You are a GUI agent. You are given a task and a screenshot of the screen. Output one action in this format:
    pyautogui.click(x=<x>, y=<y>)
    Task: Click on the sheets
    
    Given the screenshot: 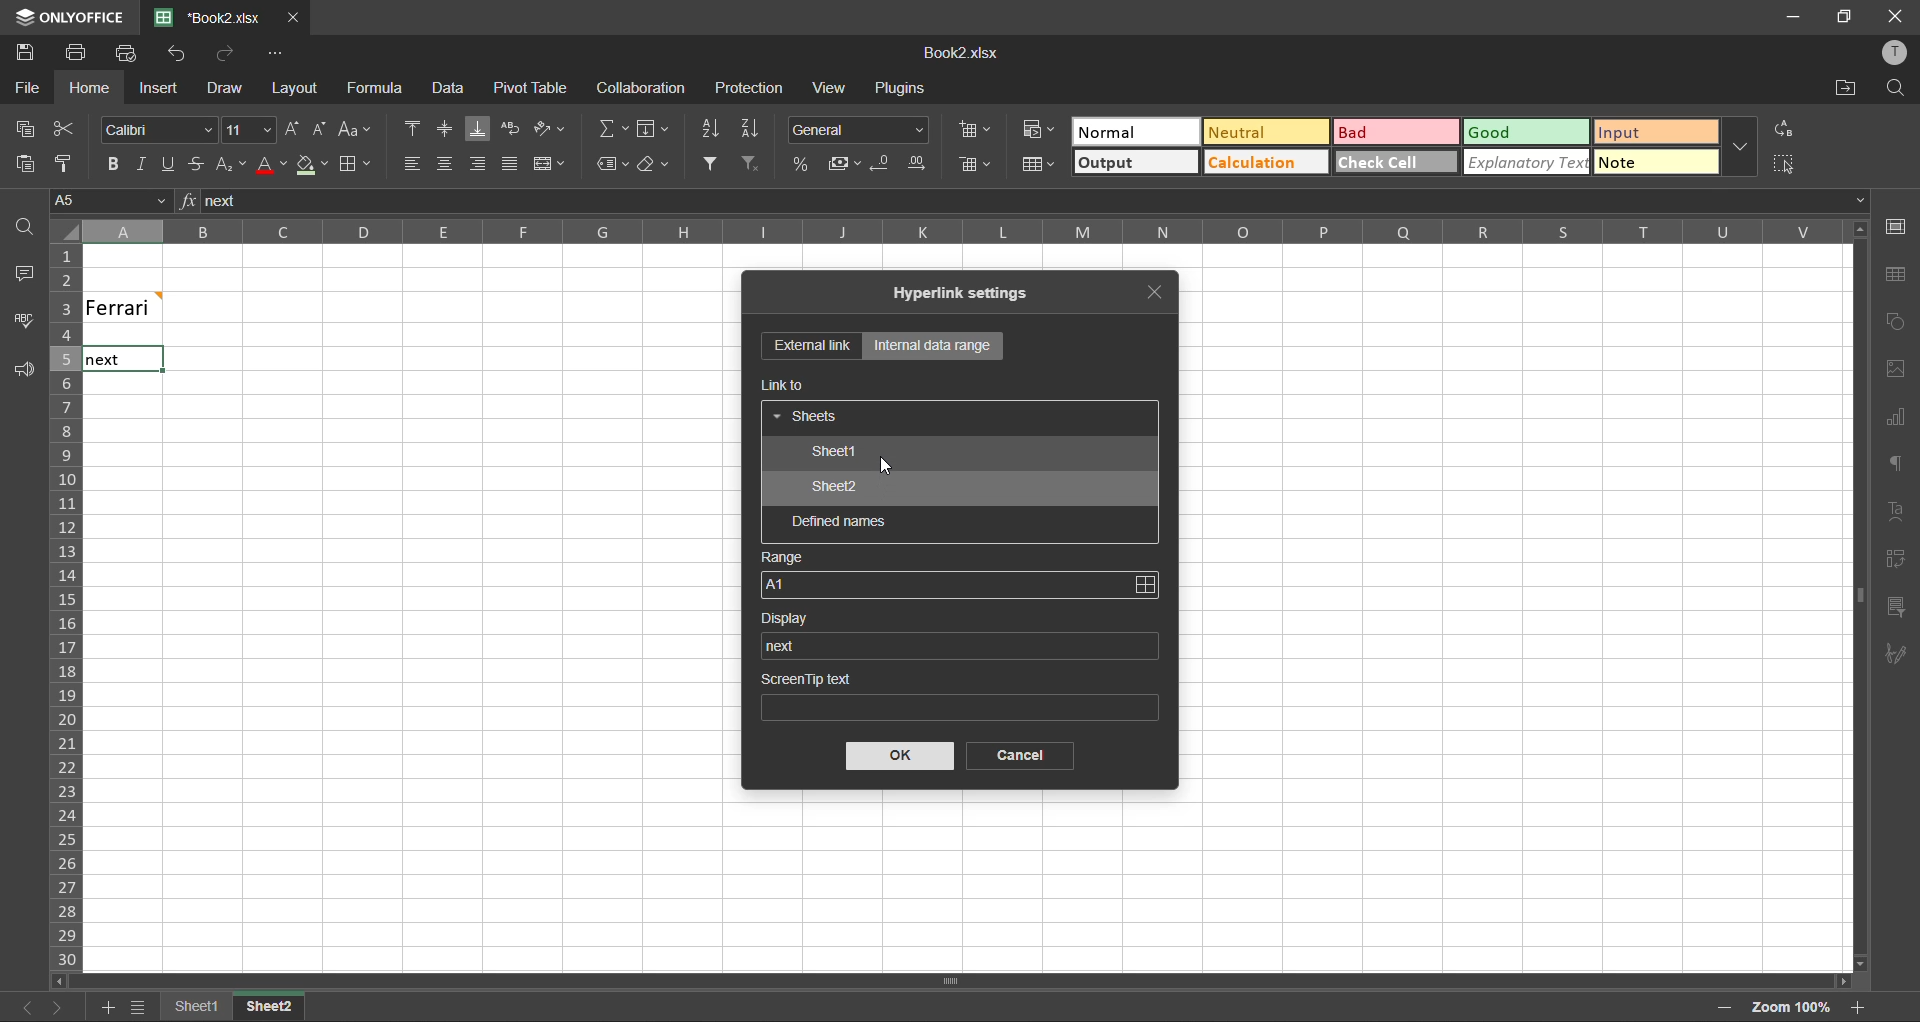 What is the action you would take?
    pyautogui.click(x=808, y=418)
    